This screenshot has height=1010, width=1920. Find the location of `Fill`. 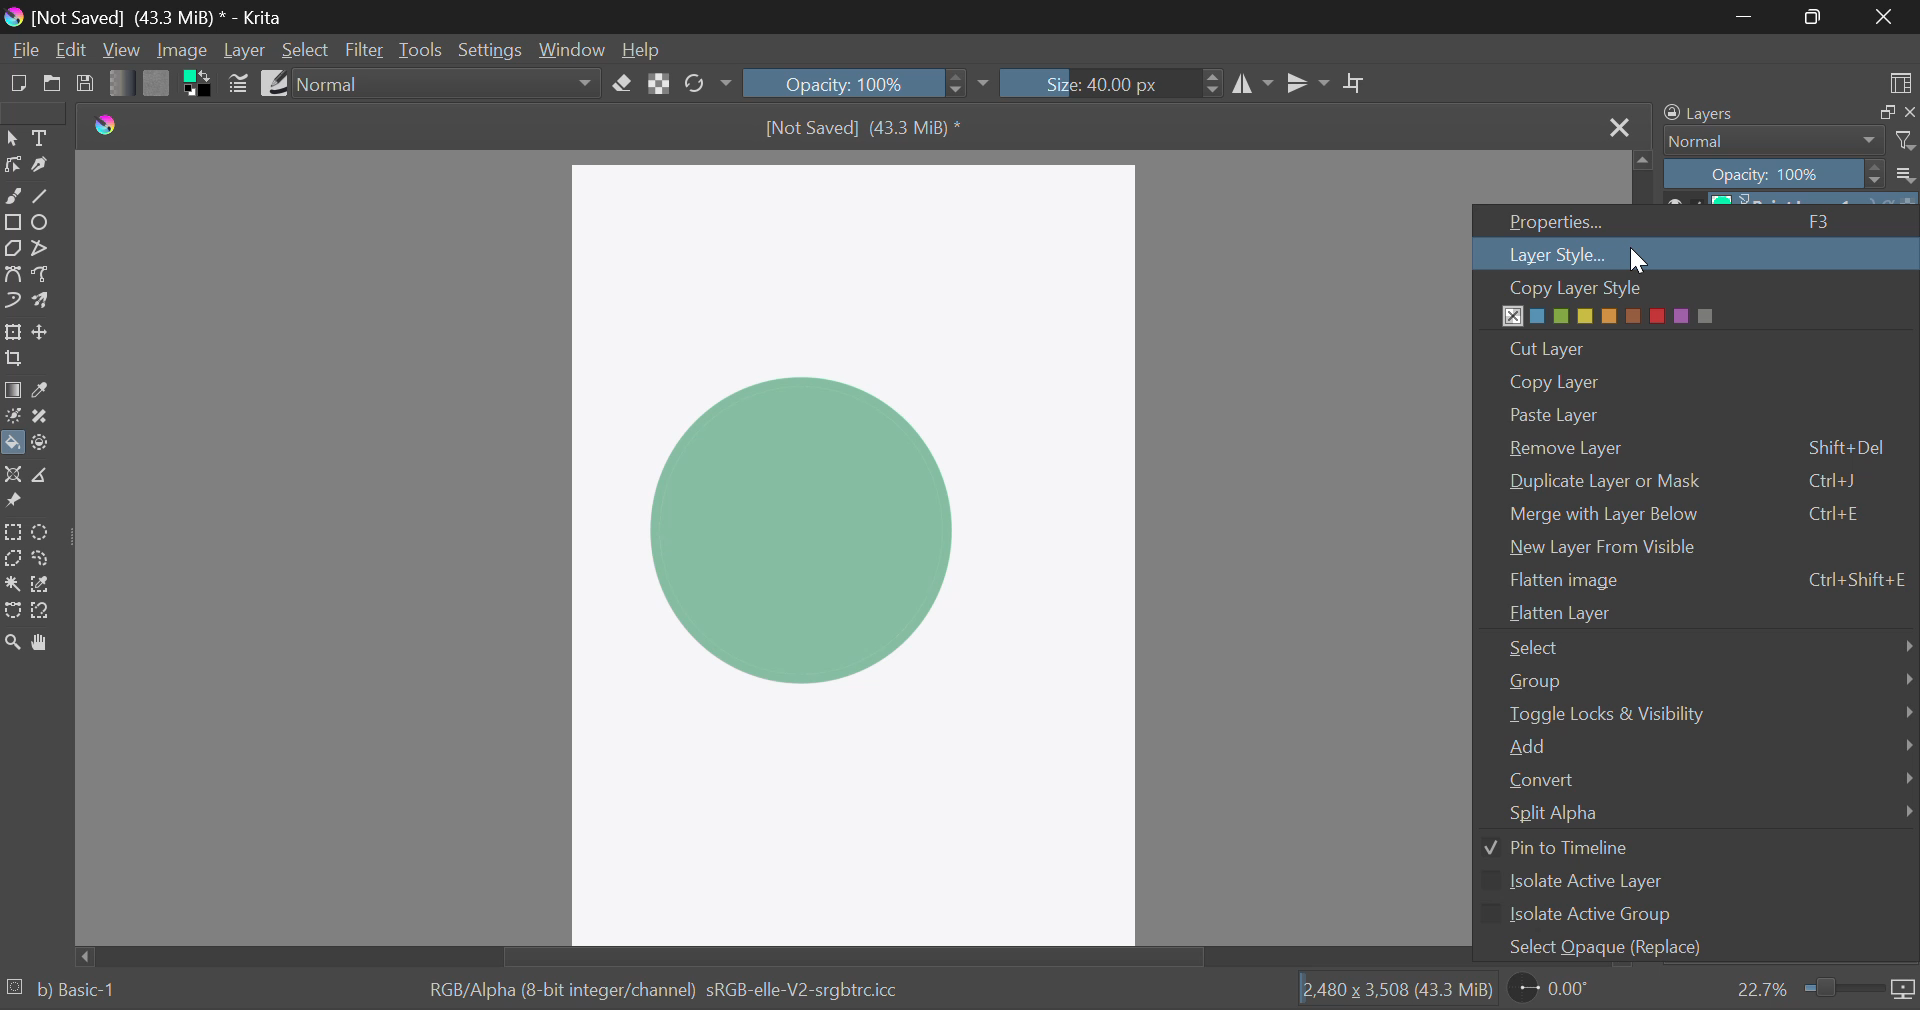

Fill is located at coordinates (12, 444).